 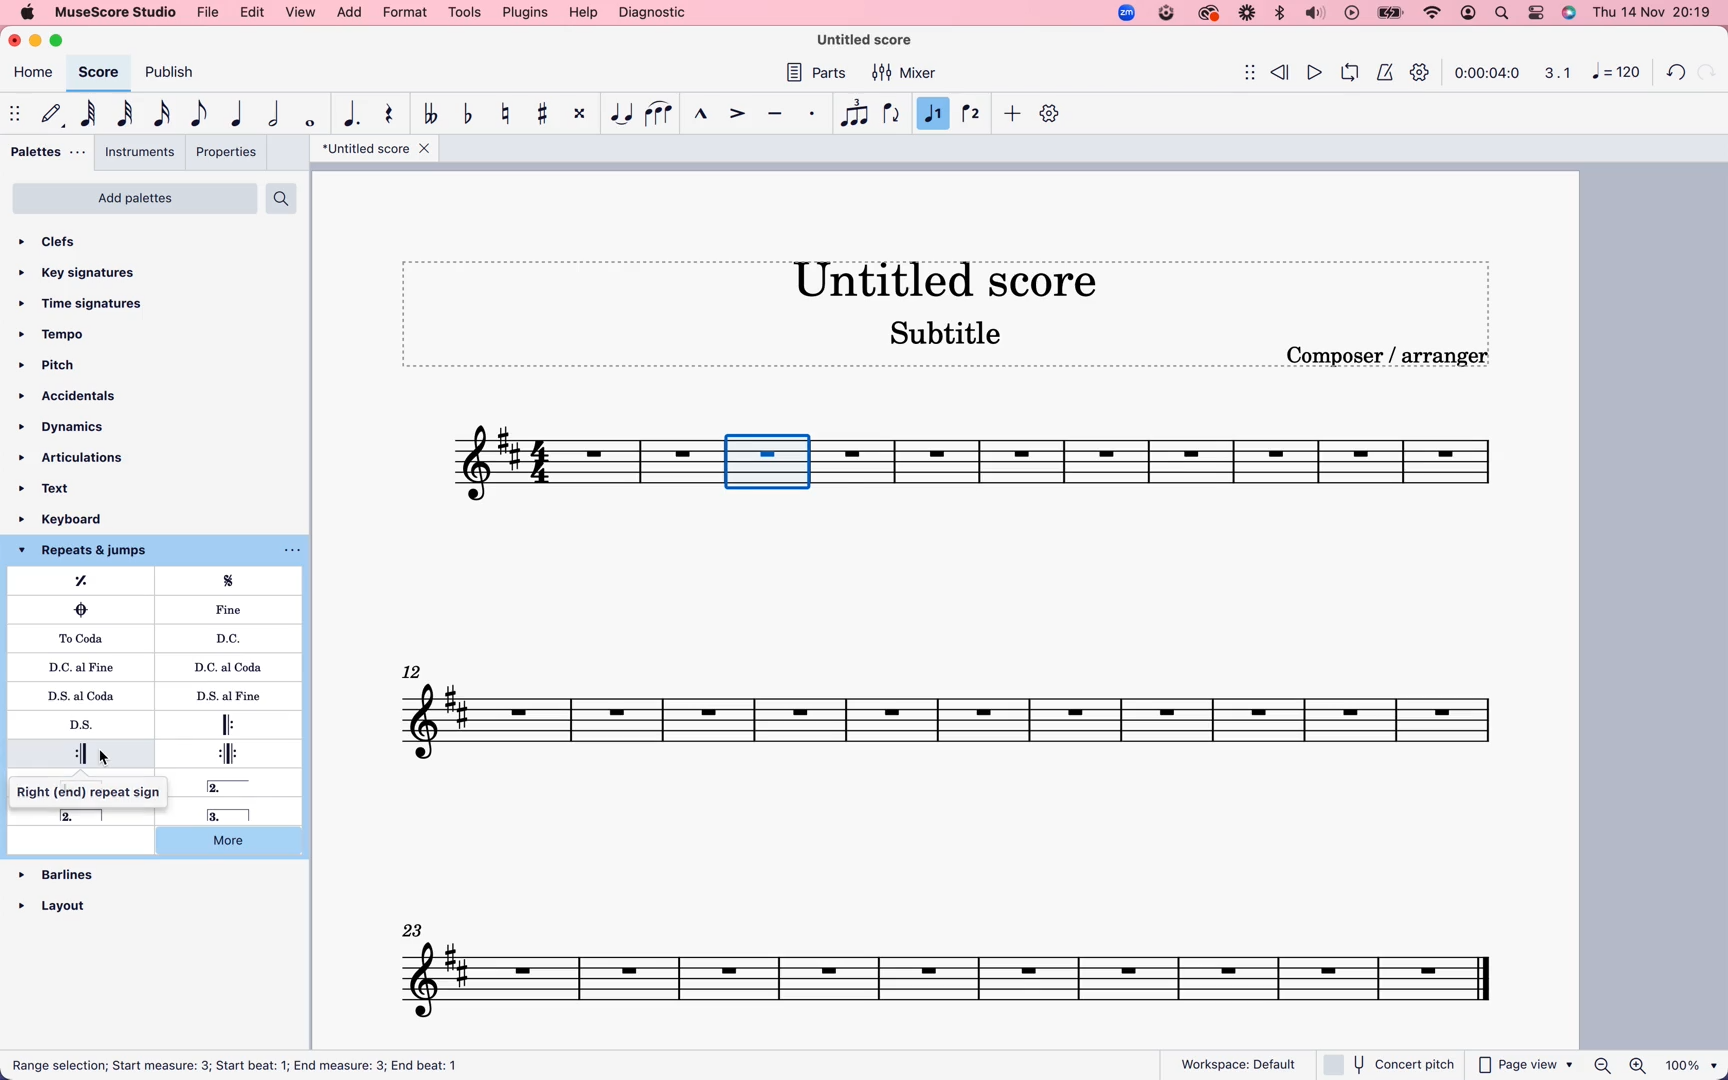 I want to click on rest, so click(x=391, y=116).